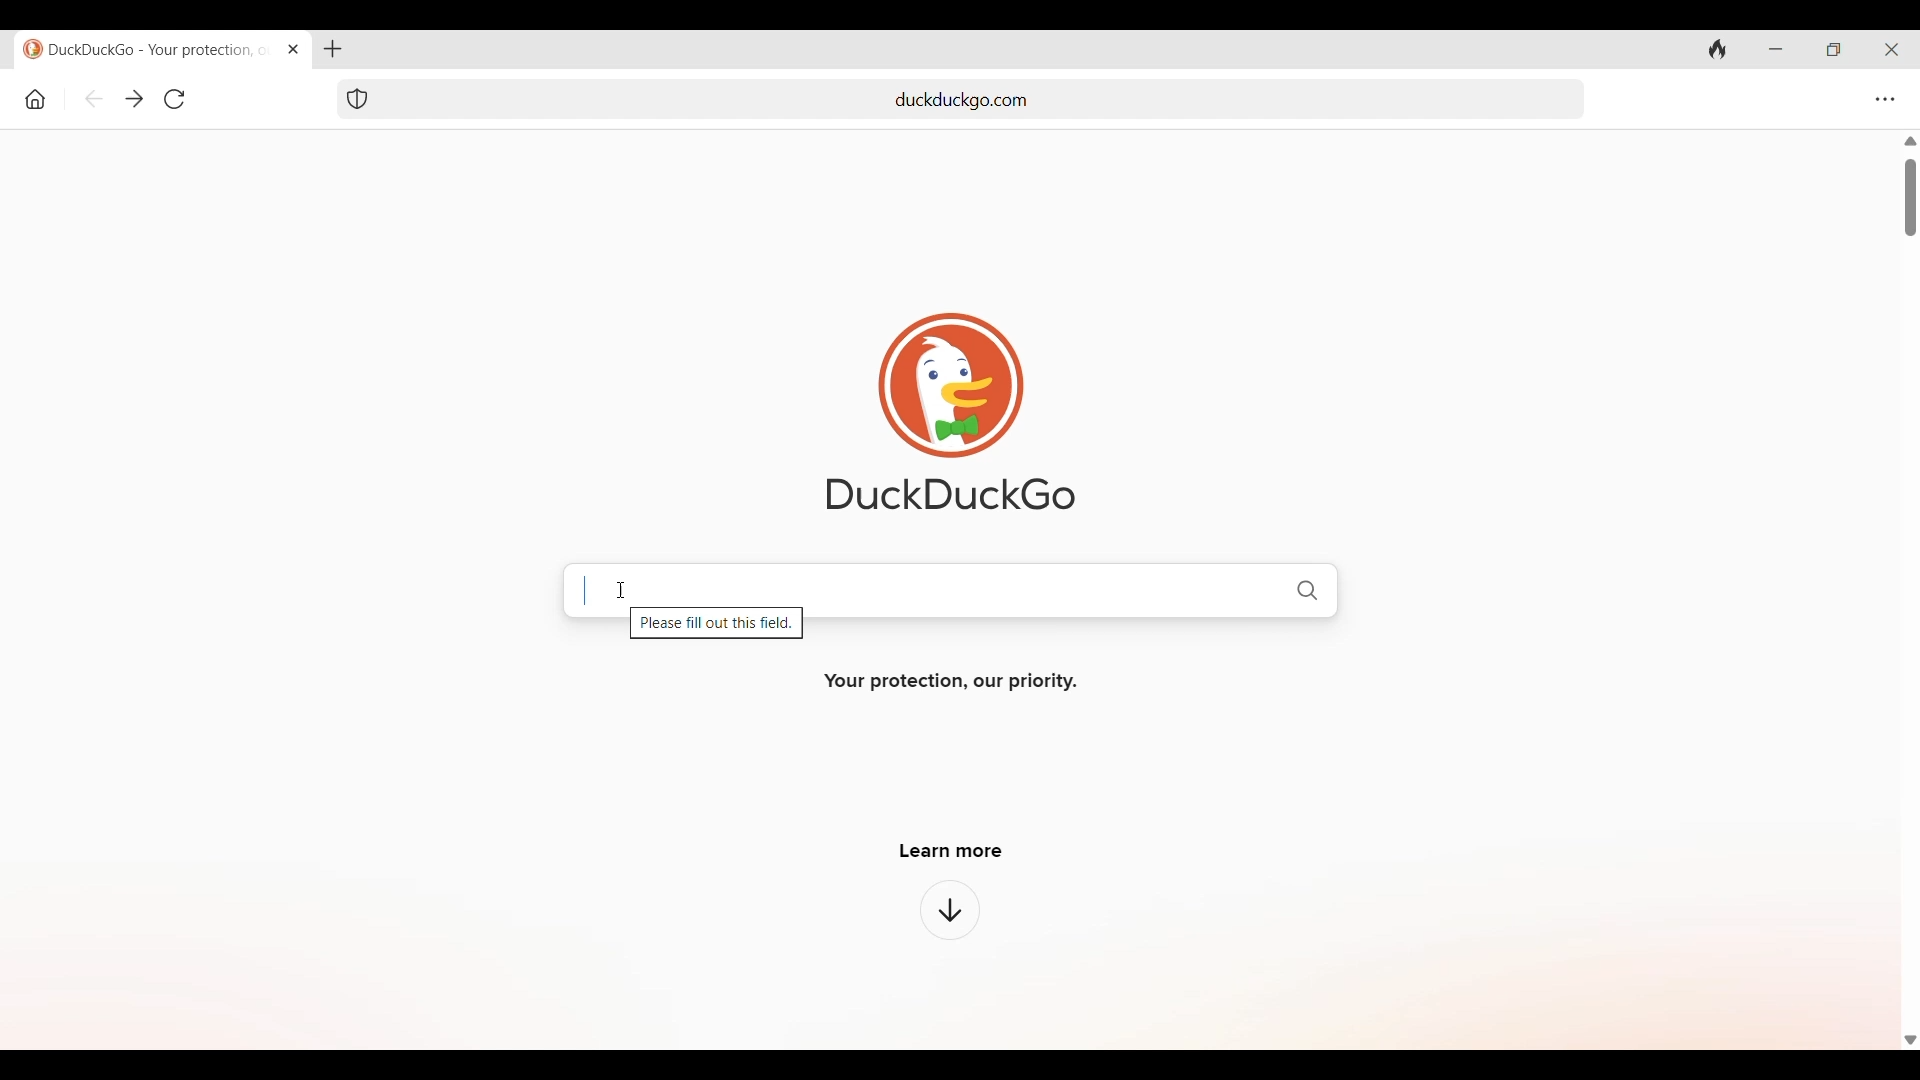  I want to click on Browser settings, so click(1884, 99).